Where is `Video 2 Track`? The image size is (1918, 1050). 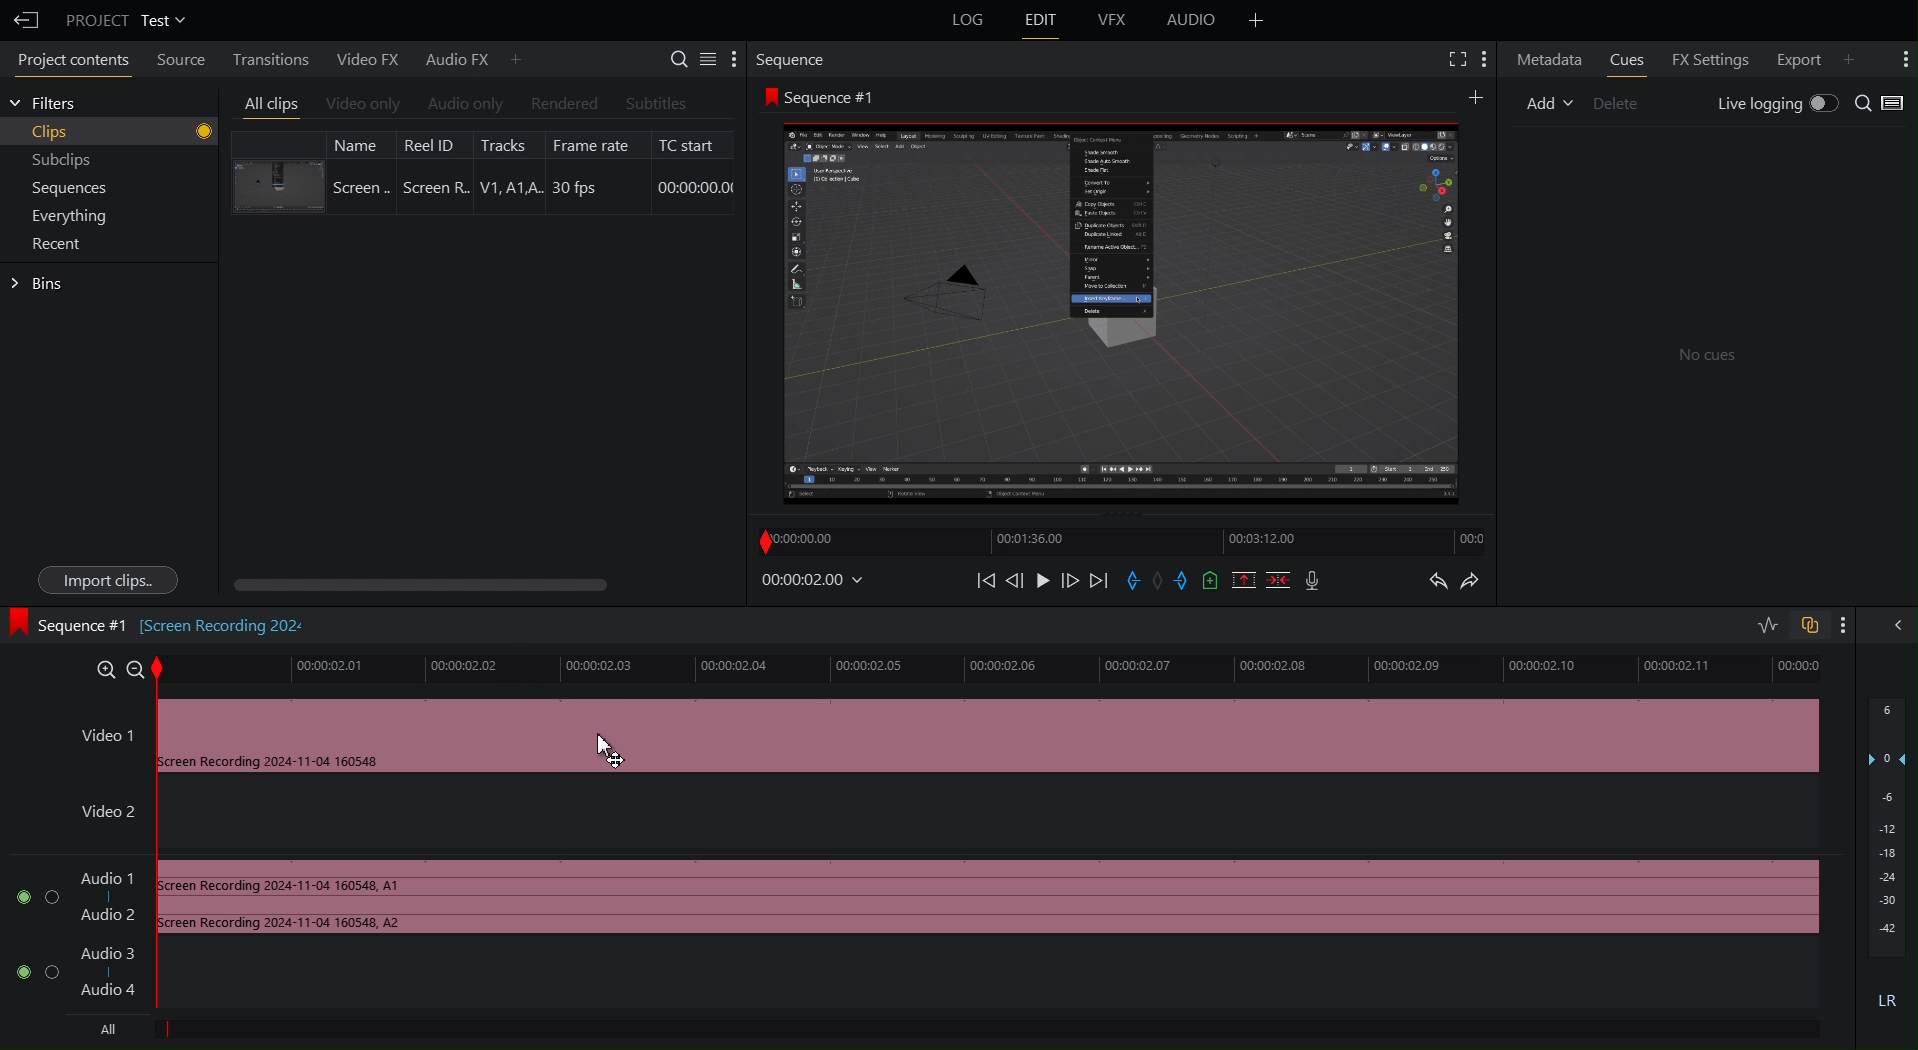
Video 2 Track is located at coordinates (923, 818).